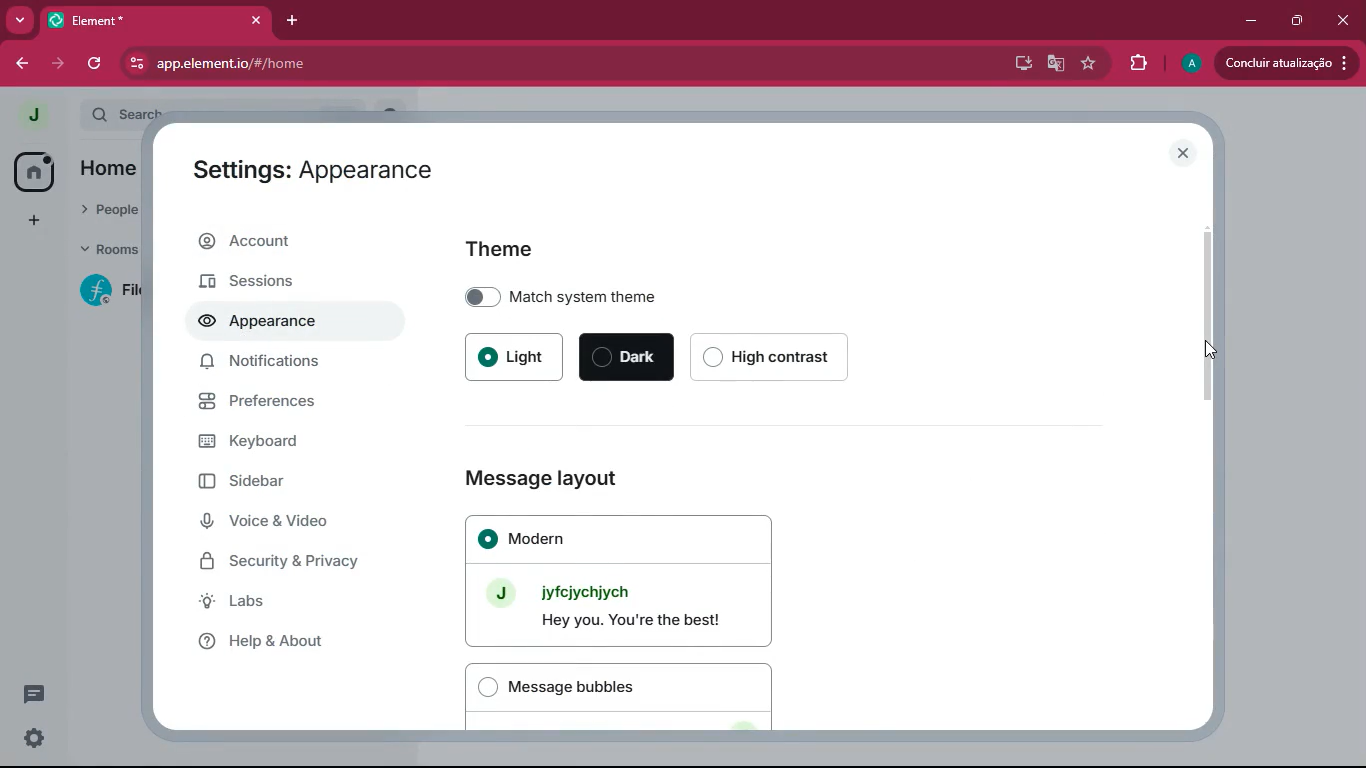 The width and height of the screenshot is (1366, 768). What do you see at coordinates (1286, 65) in the screenshot?
I see `update` at bounding box center [1286, 65].